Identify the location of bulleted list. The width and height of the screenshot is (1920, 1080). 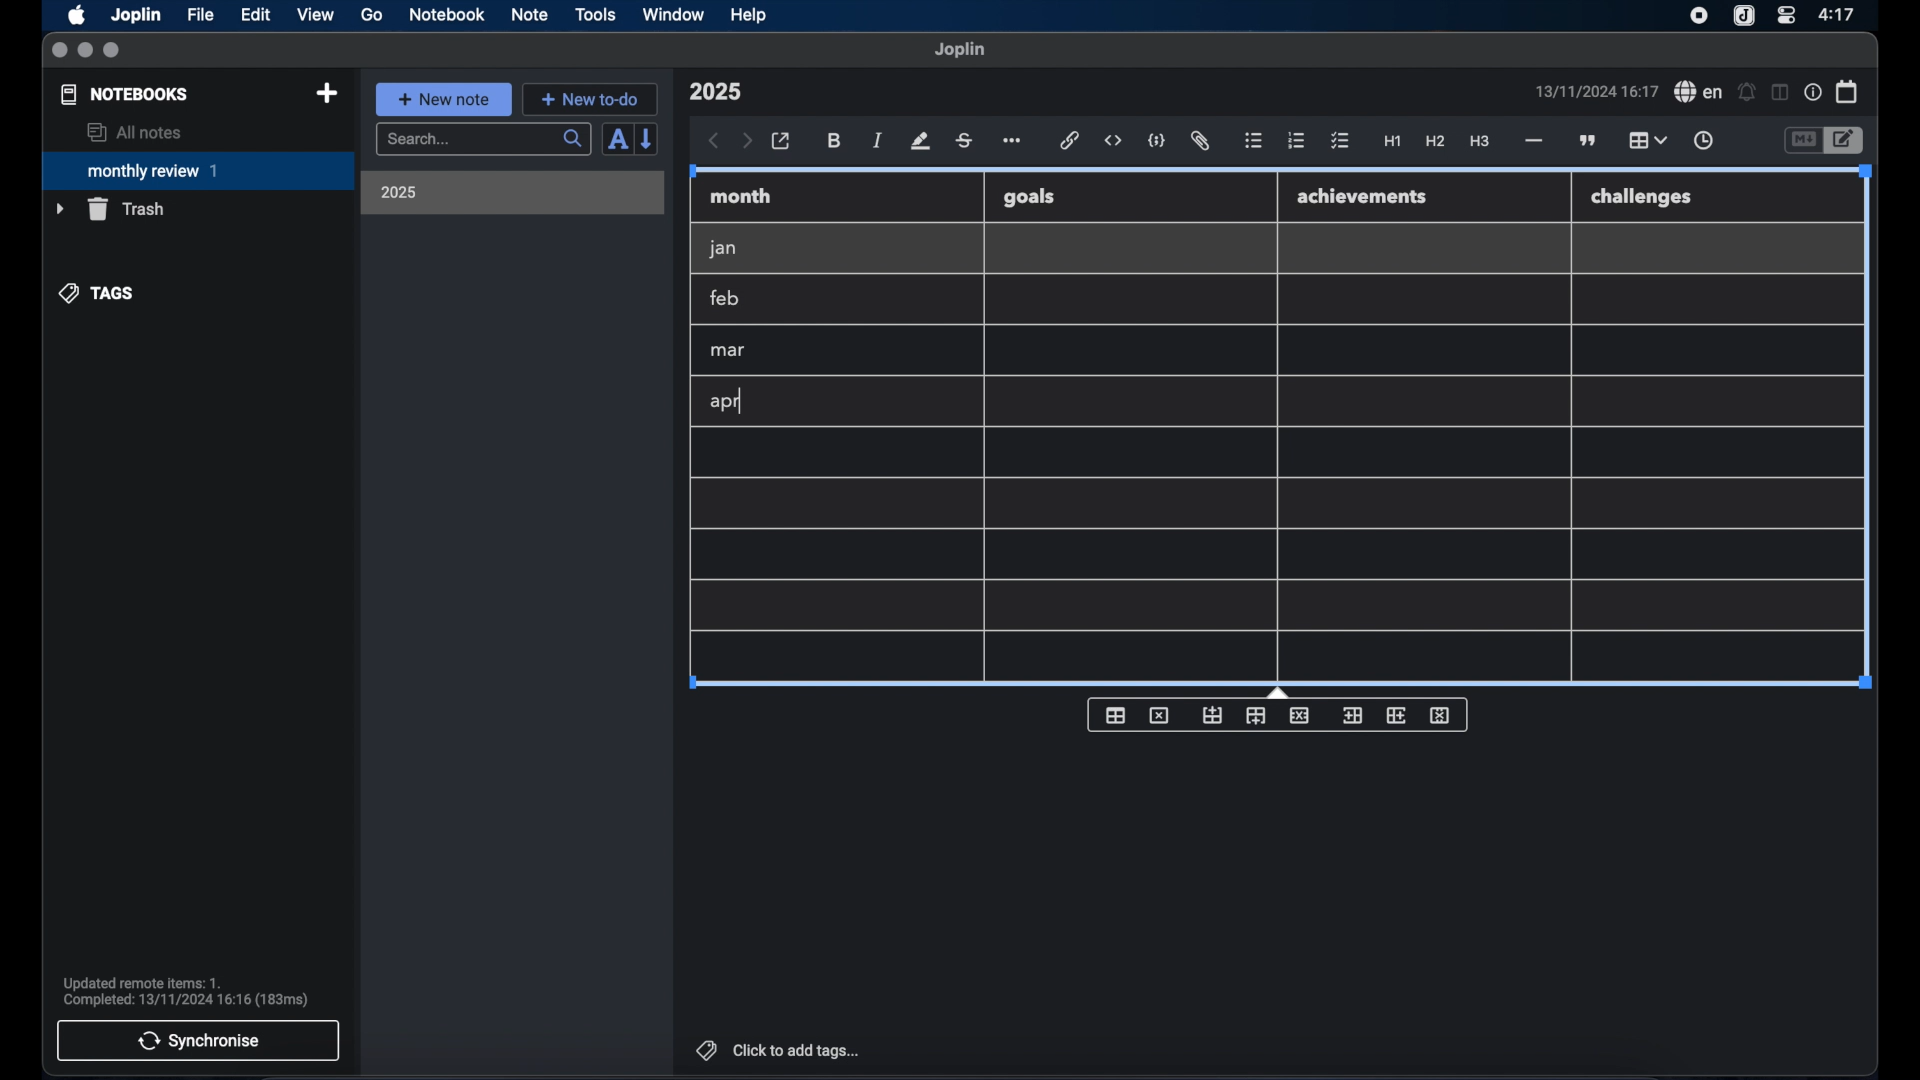
(1253, 141).